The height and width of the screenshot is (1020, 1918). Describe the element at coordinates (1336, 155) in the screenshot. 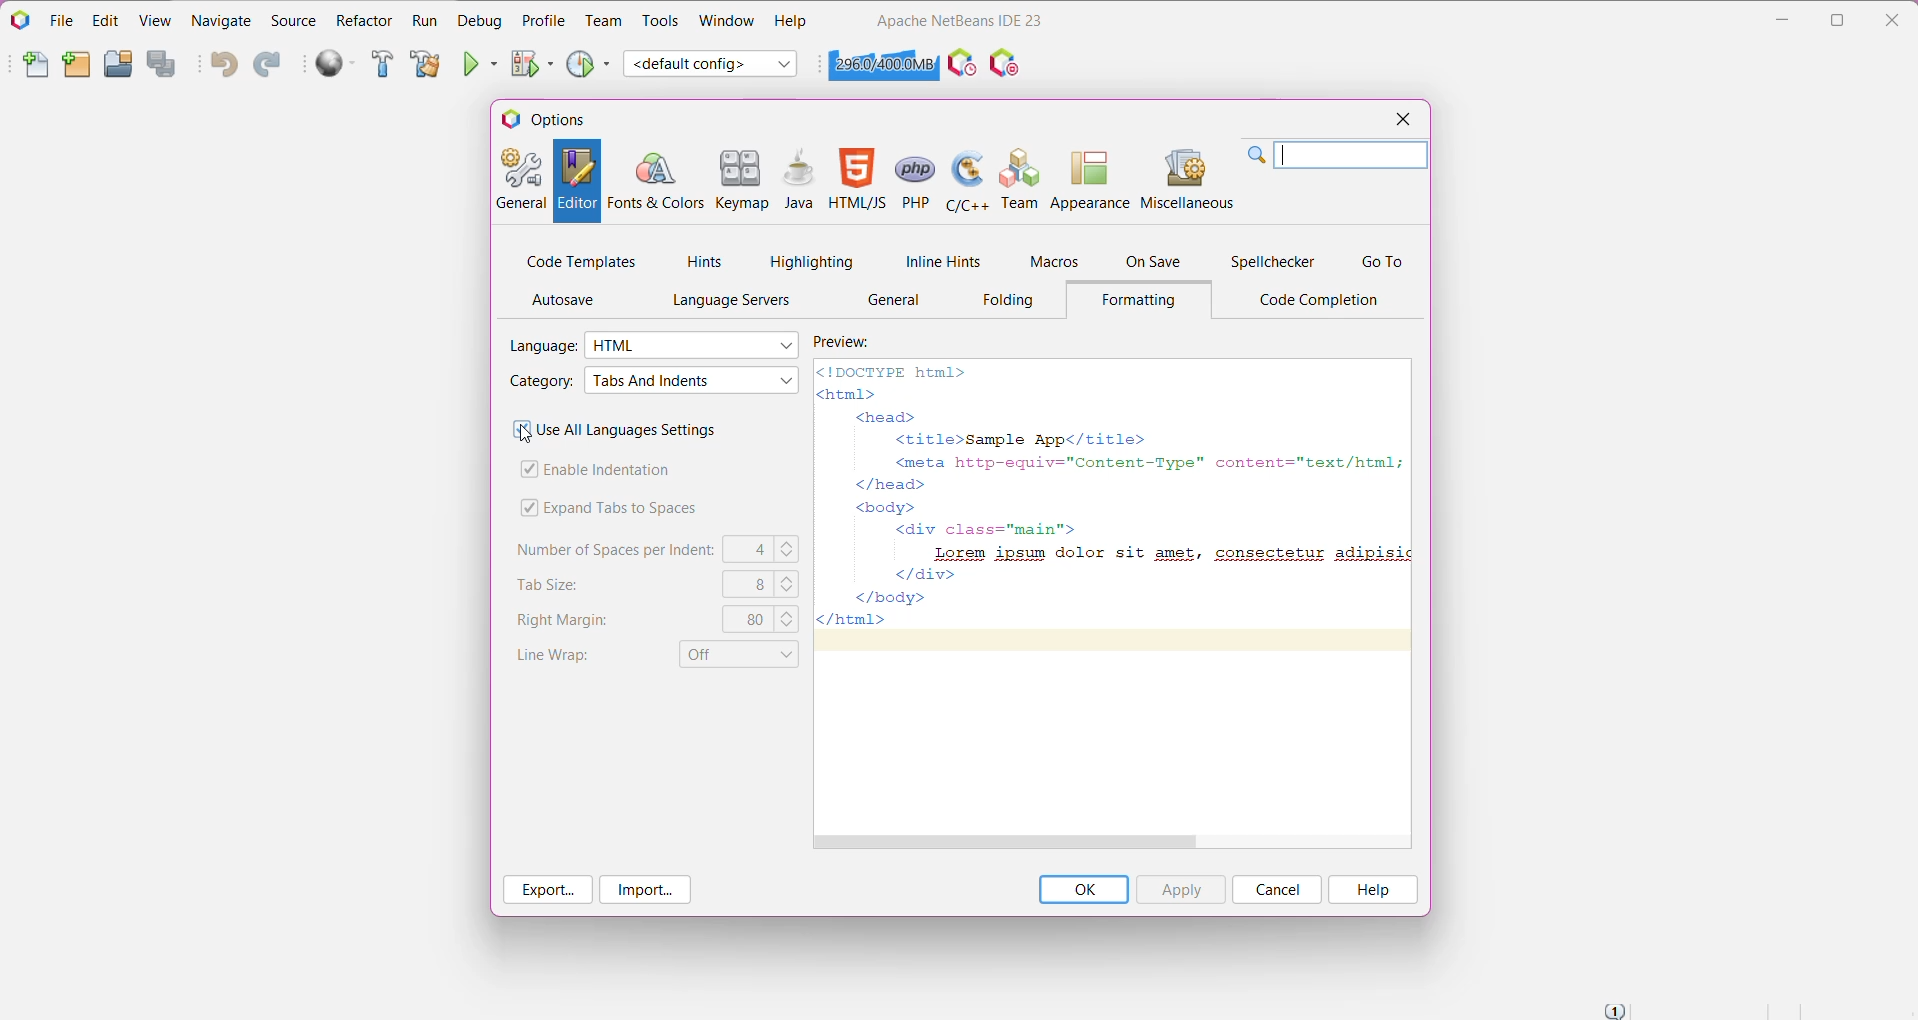

I see `Search Bar` at that location.